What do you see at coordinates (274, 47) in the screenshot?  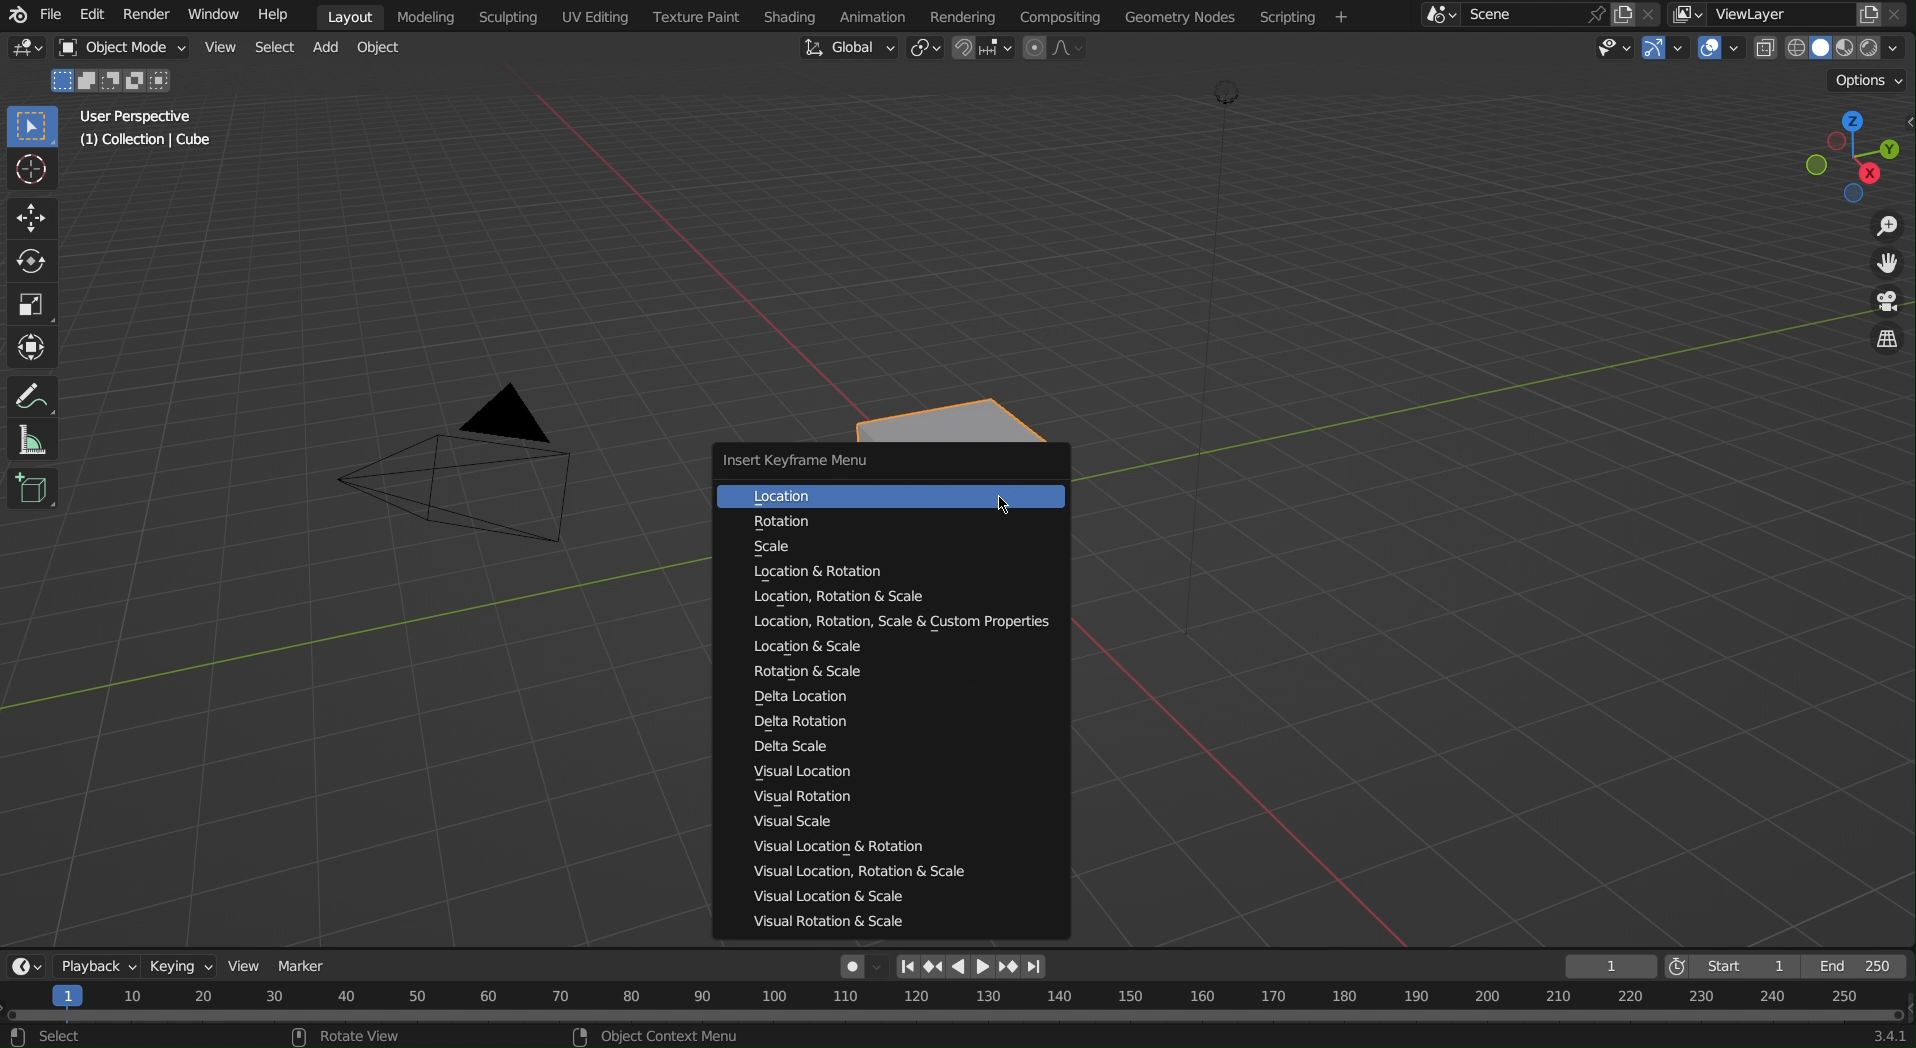 I see `Select` at bounding box center [274, 47].